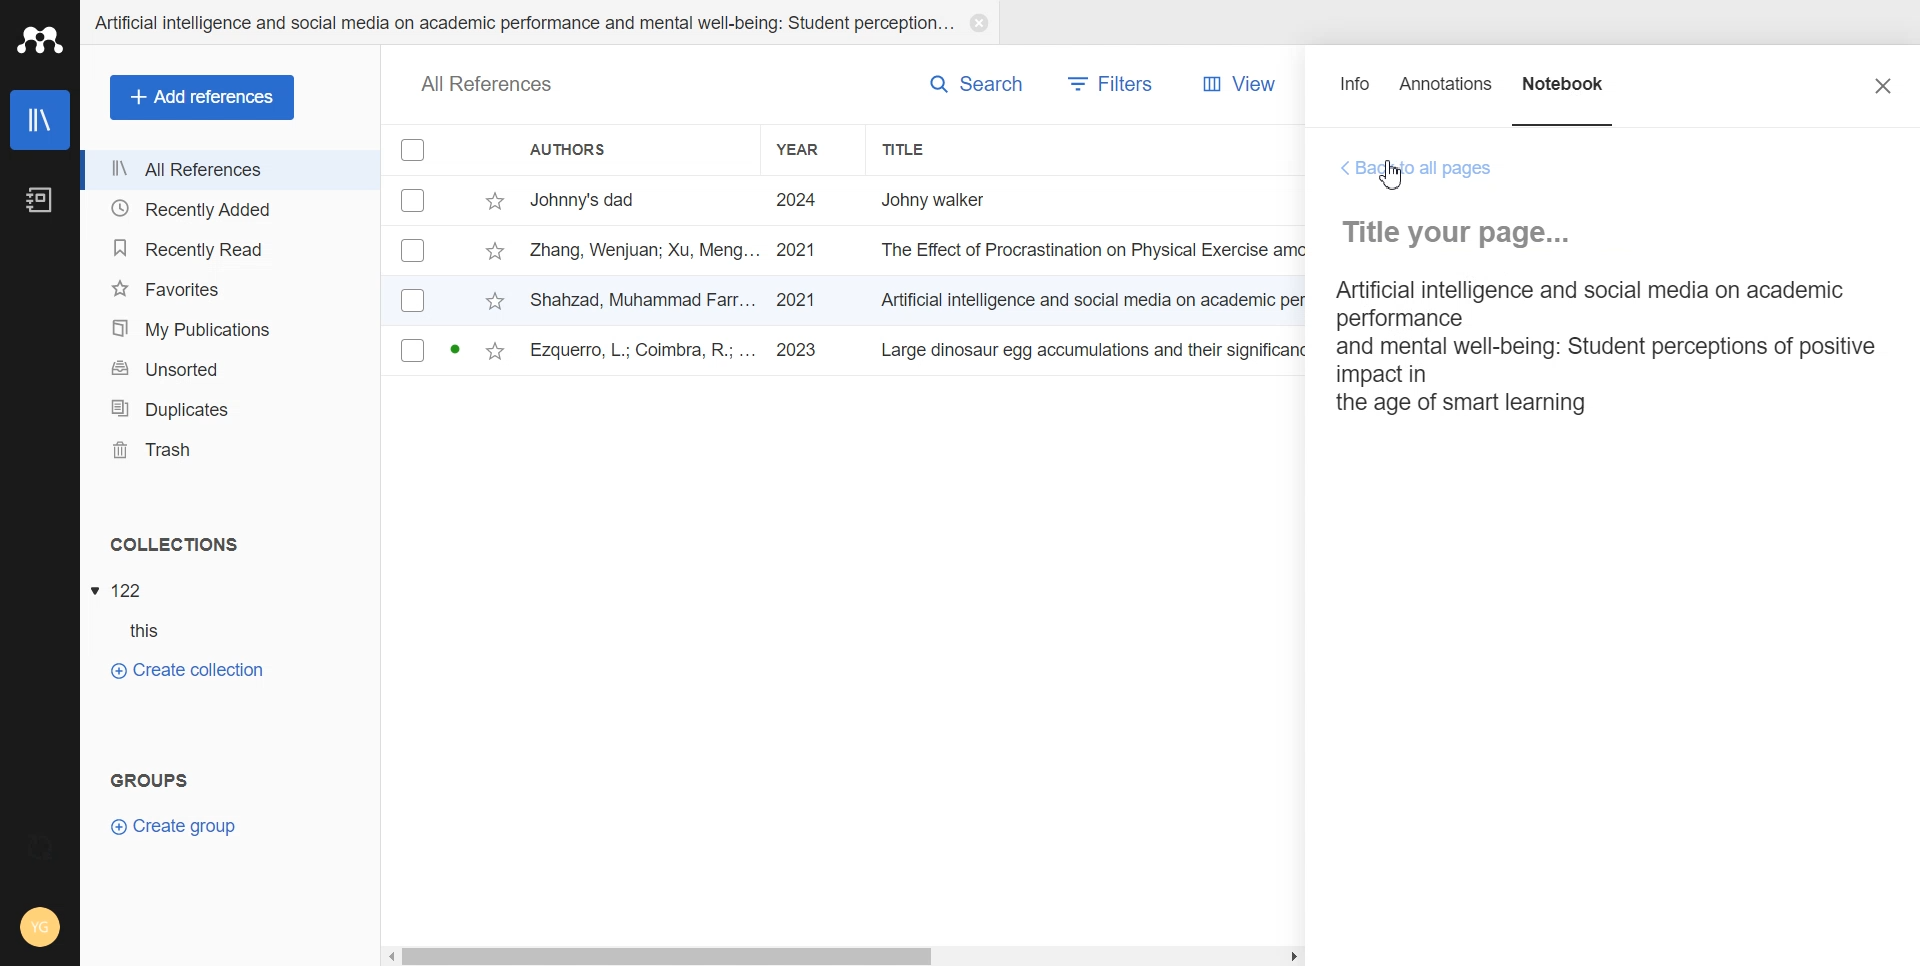 The image size is (1920, 966). What do you see at coordinates (40, 929) in the screenshot?
I see `Account` at bounding box center [40, 929].